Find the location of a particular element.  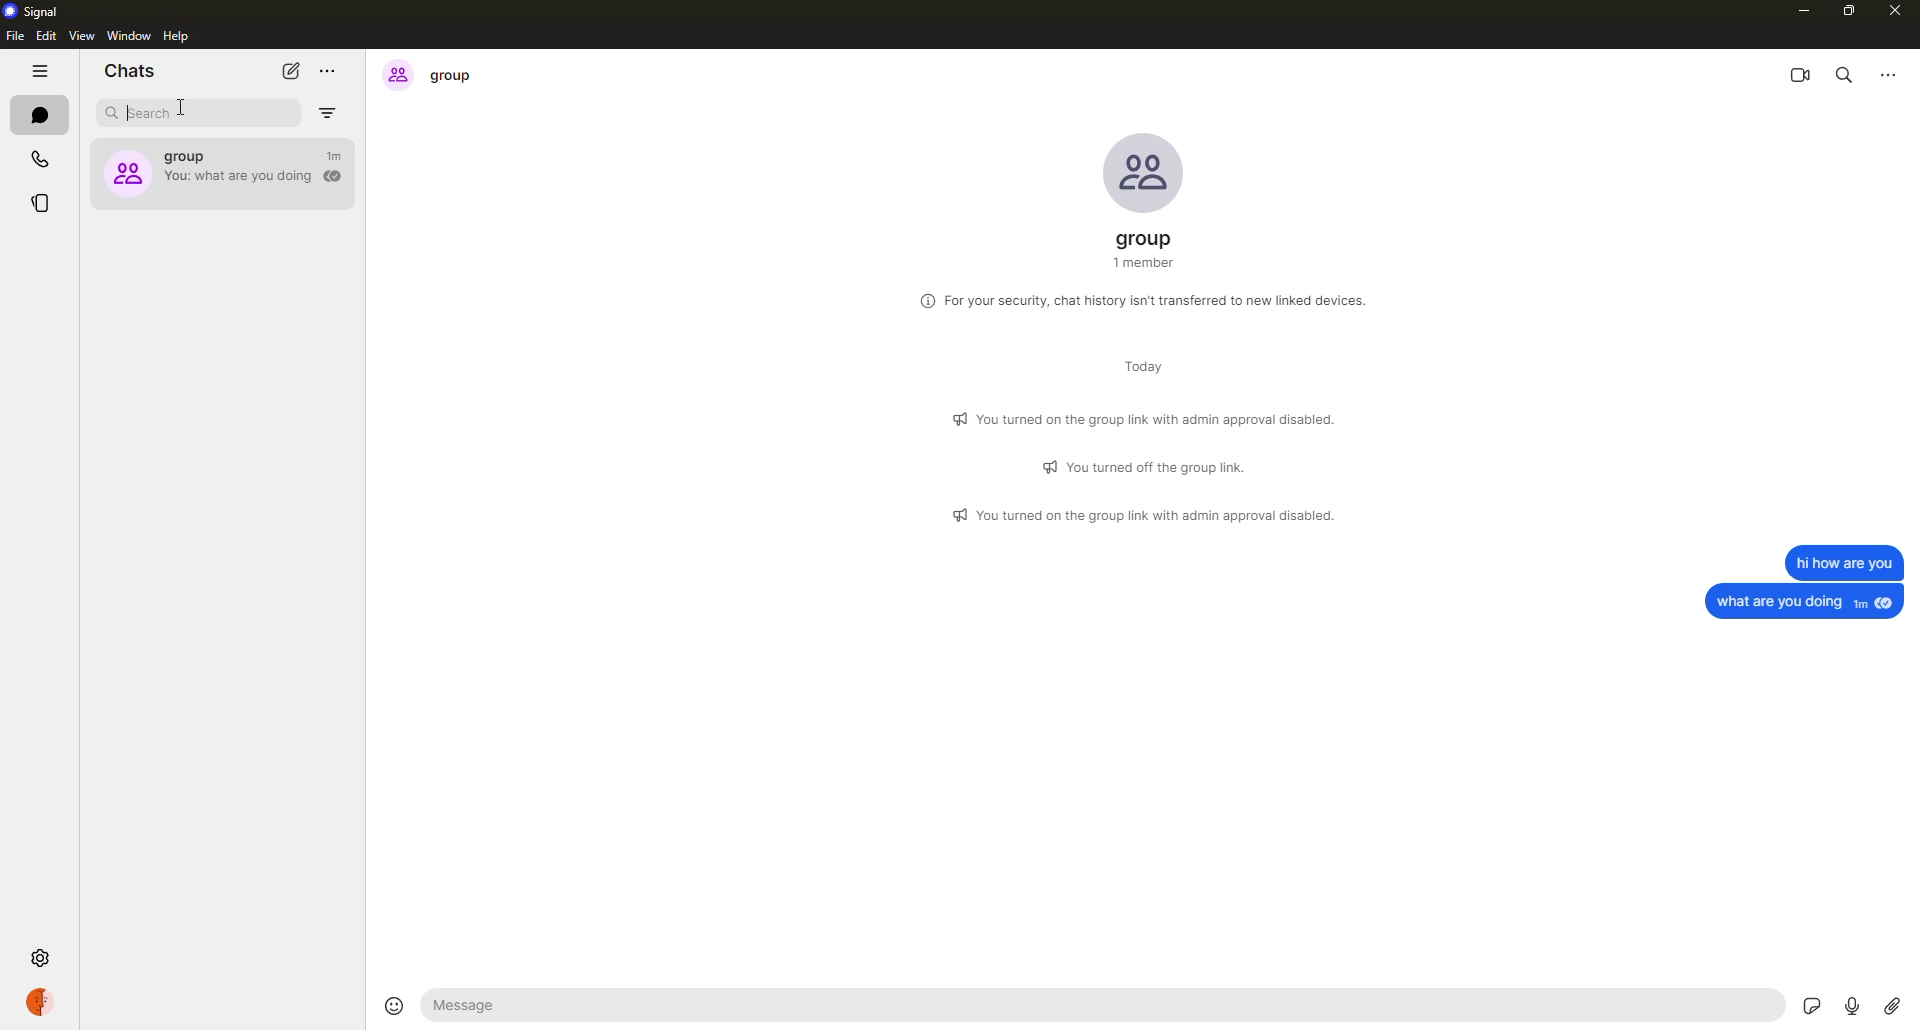

more is located at coordinates (1886, 72).